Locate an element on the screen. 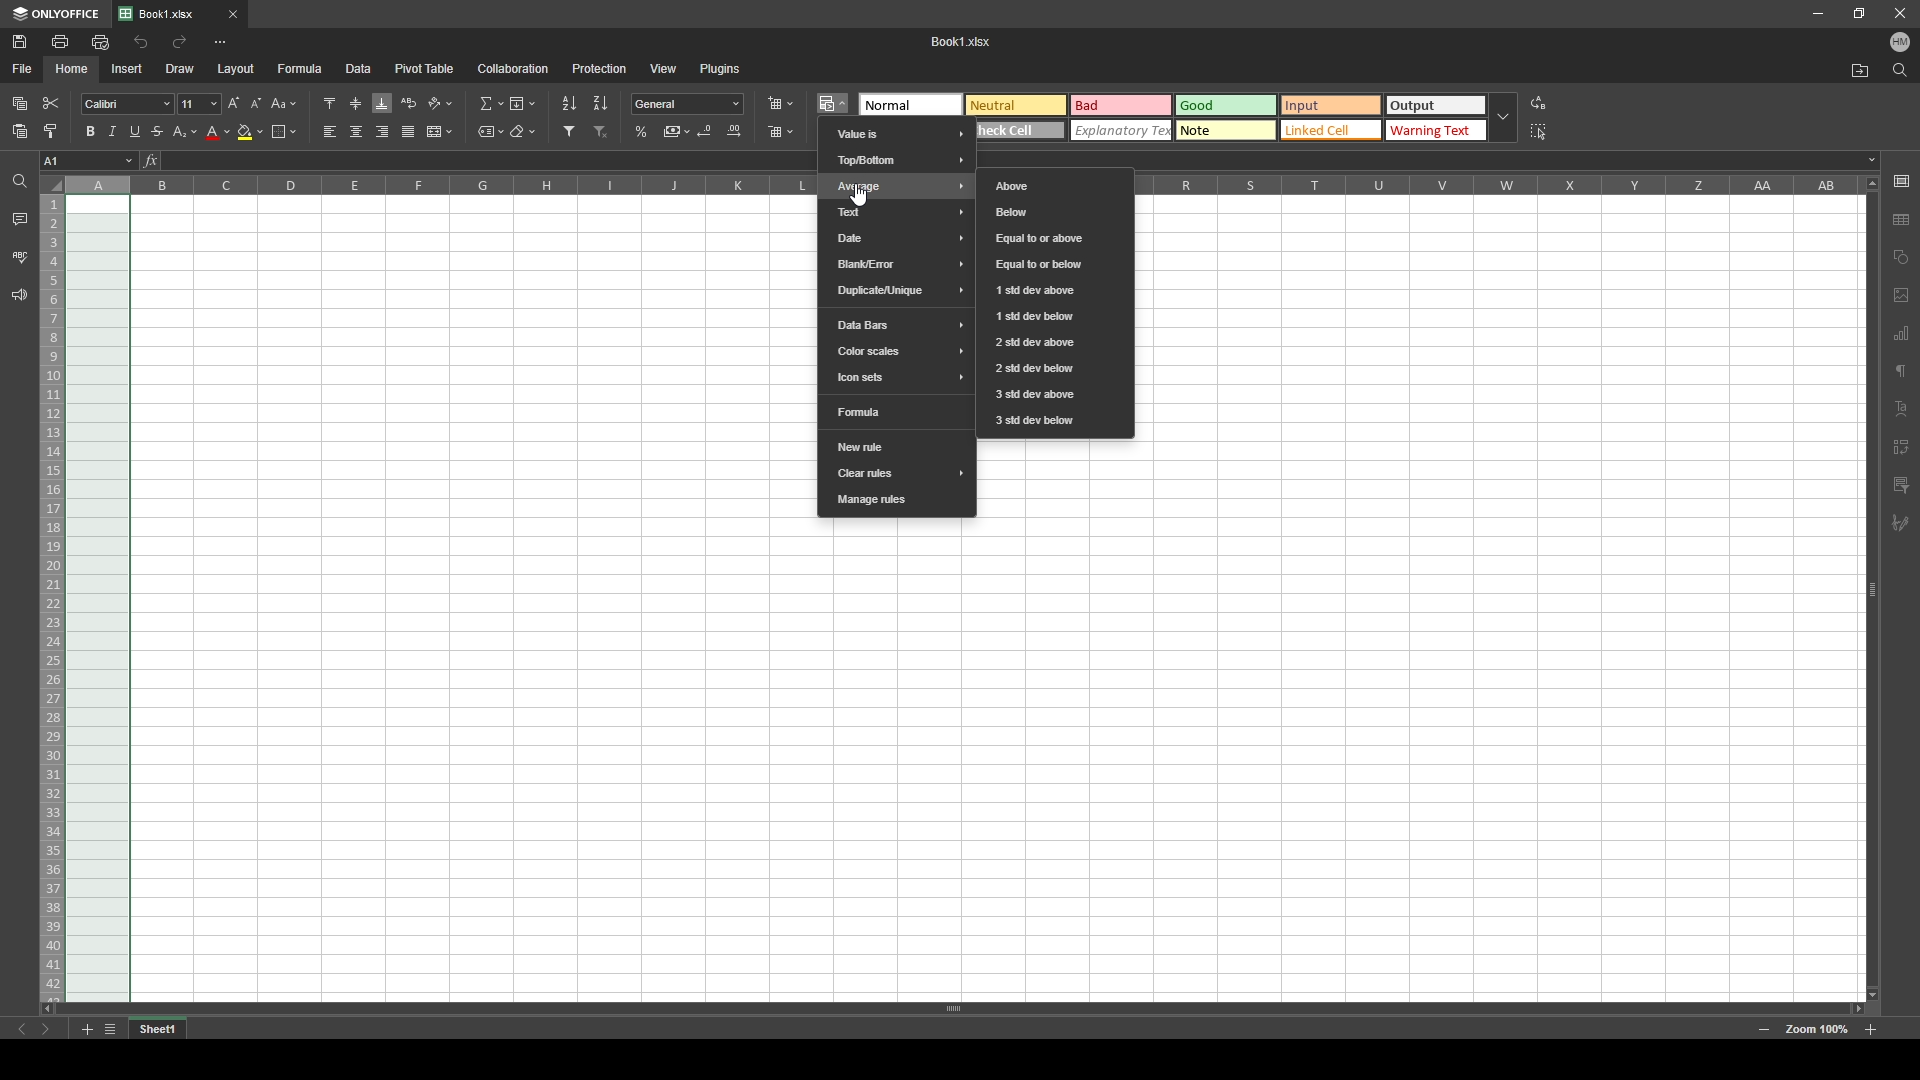 The image size is (1920, 1080). selected rows is located at coordinates (50, 599).